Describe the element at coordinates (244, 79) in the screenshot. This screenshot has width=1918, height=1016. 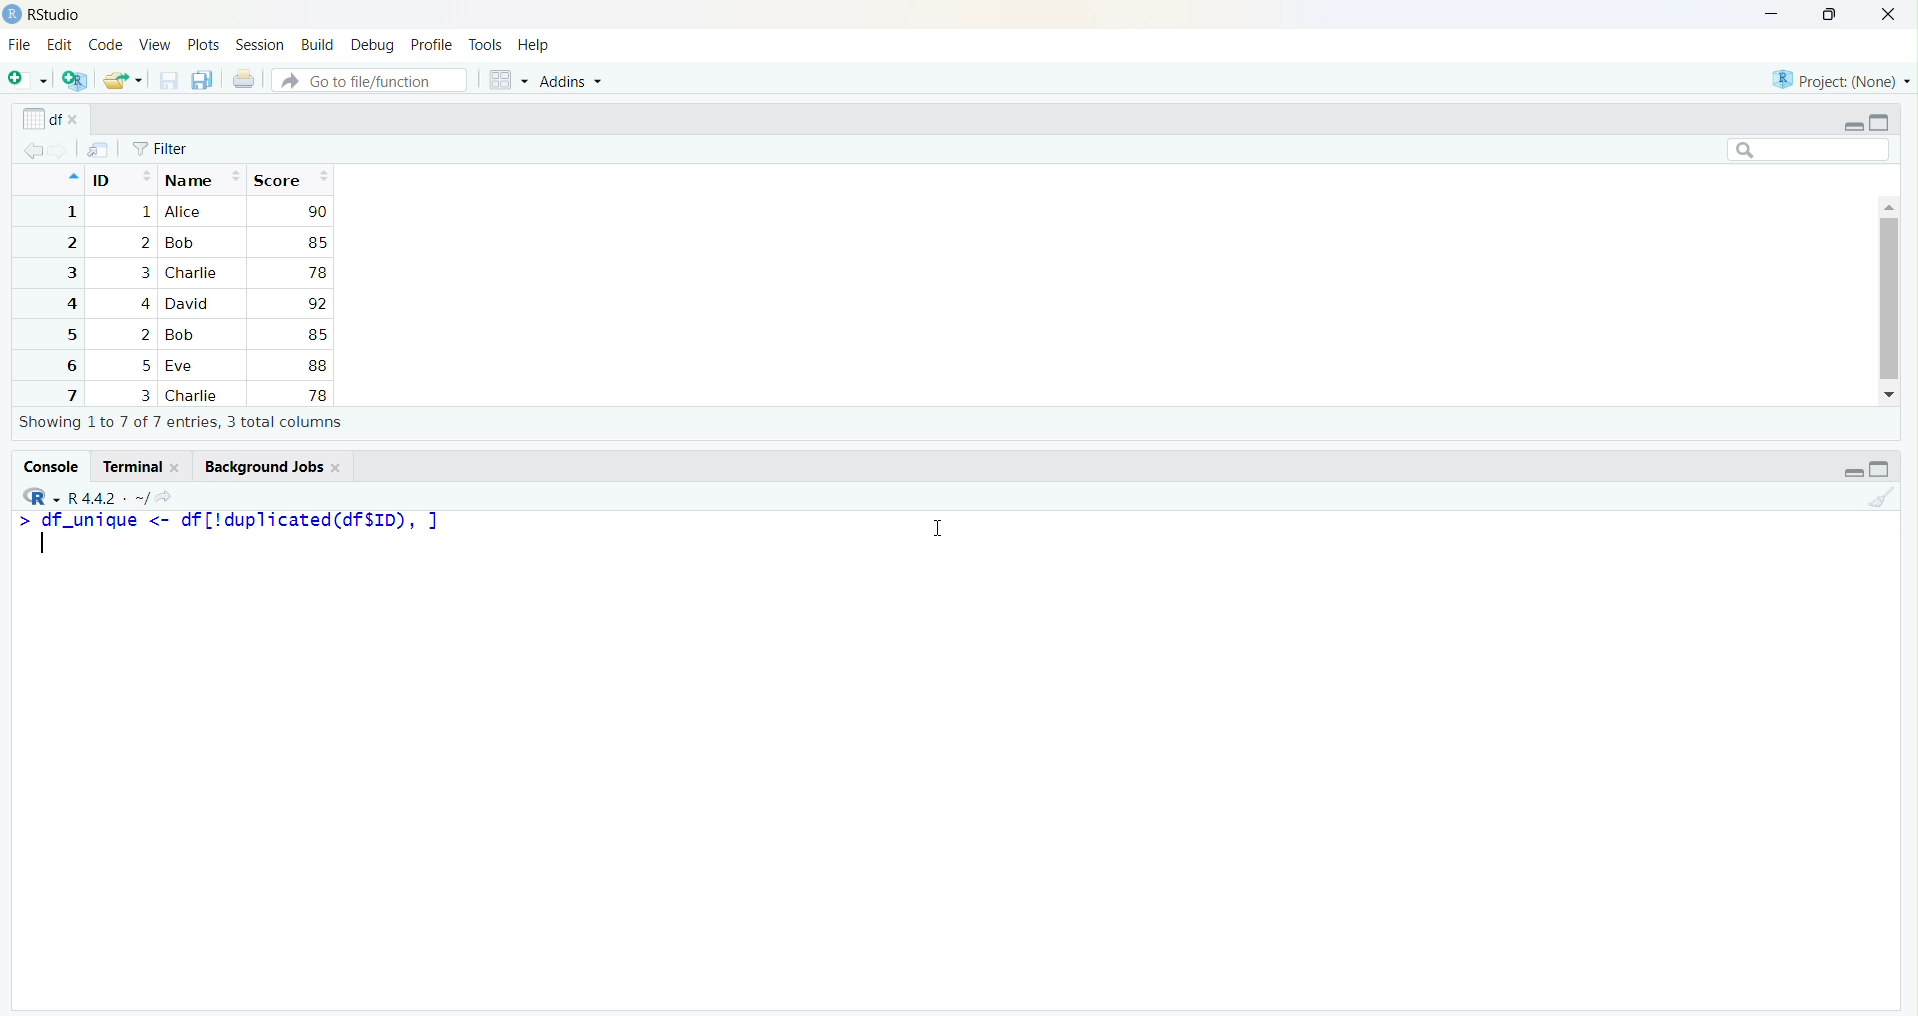
I see `print` at that location.